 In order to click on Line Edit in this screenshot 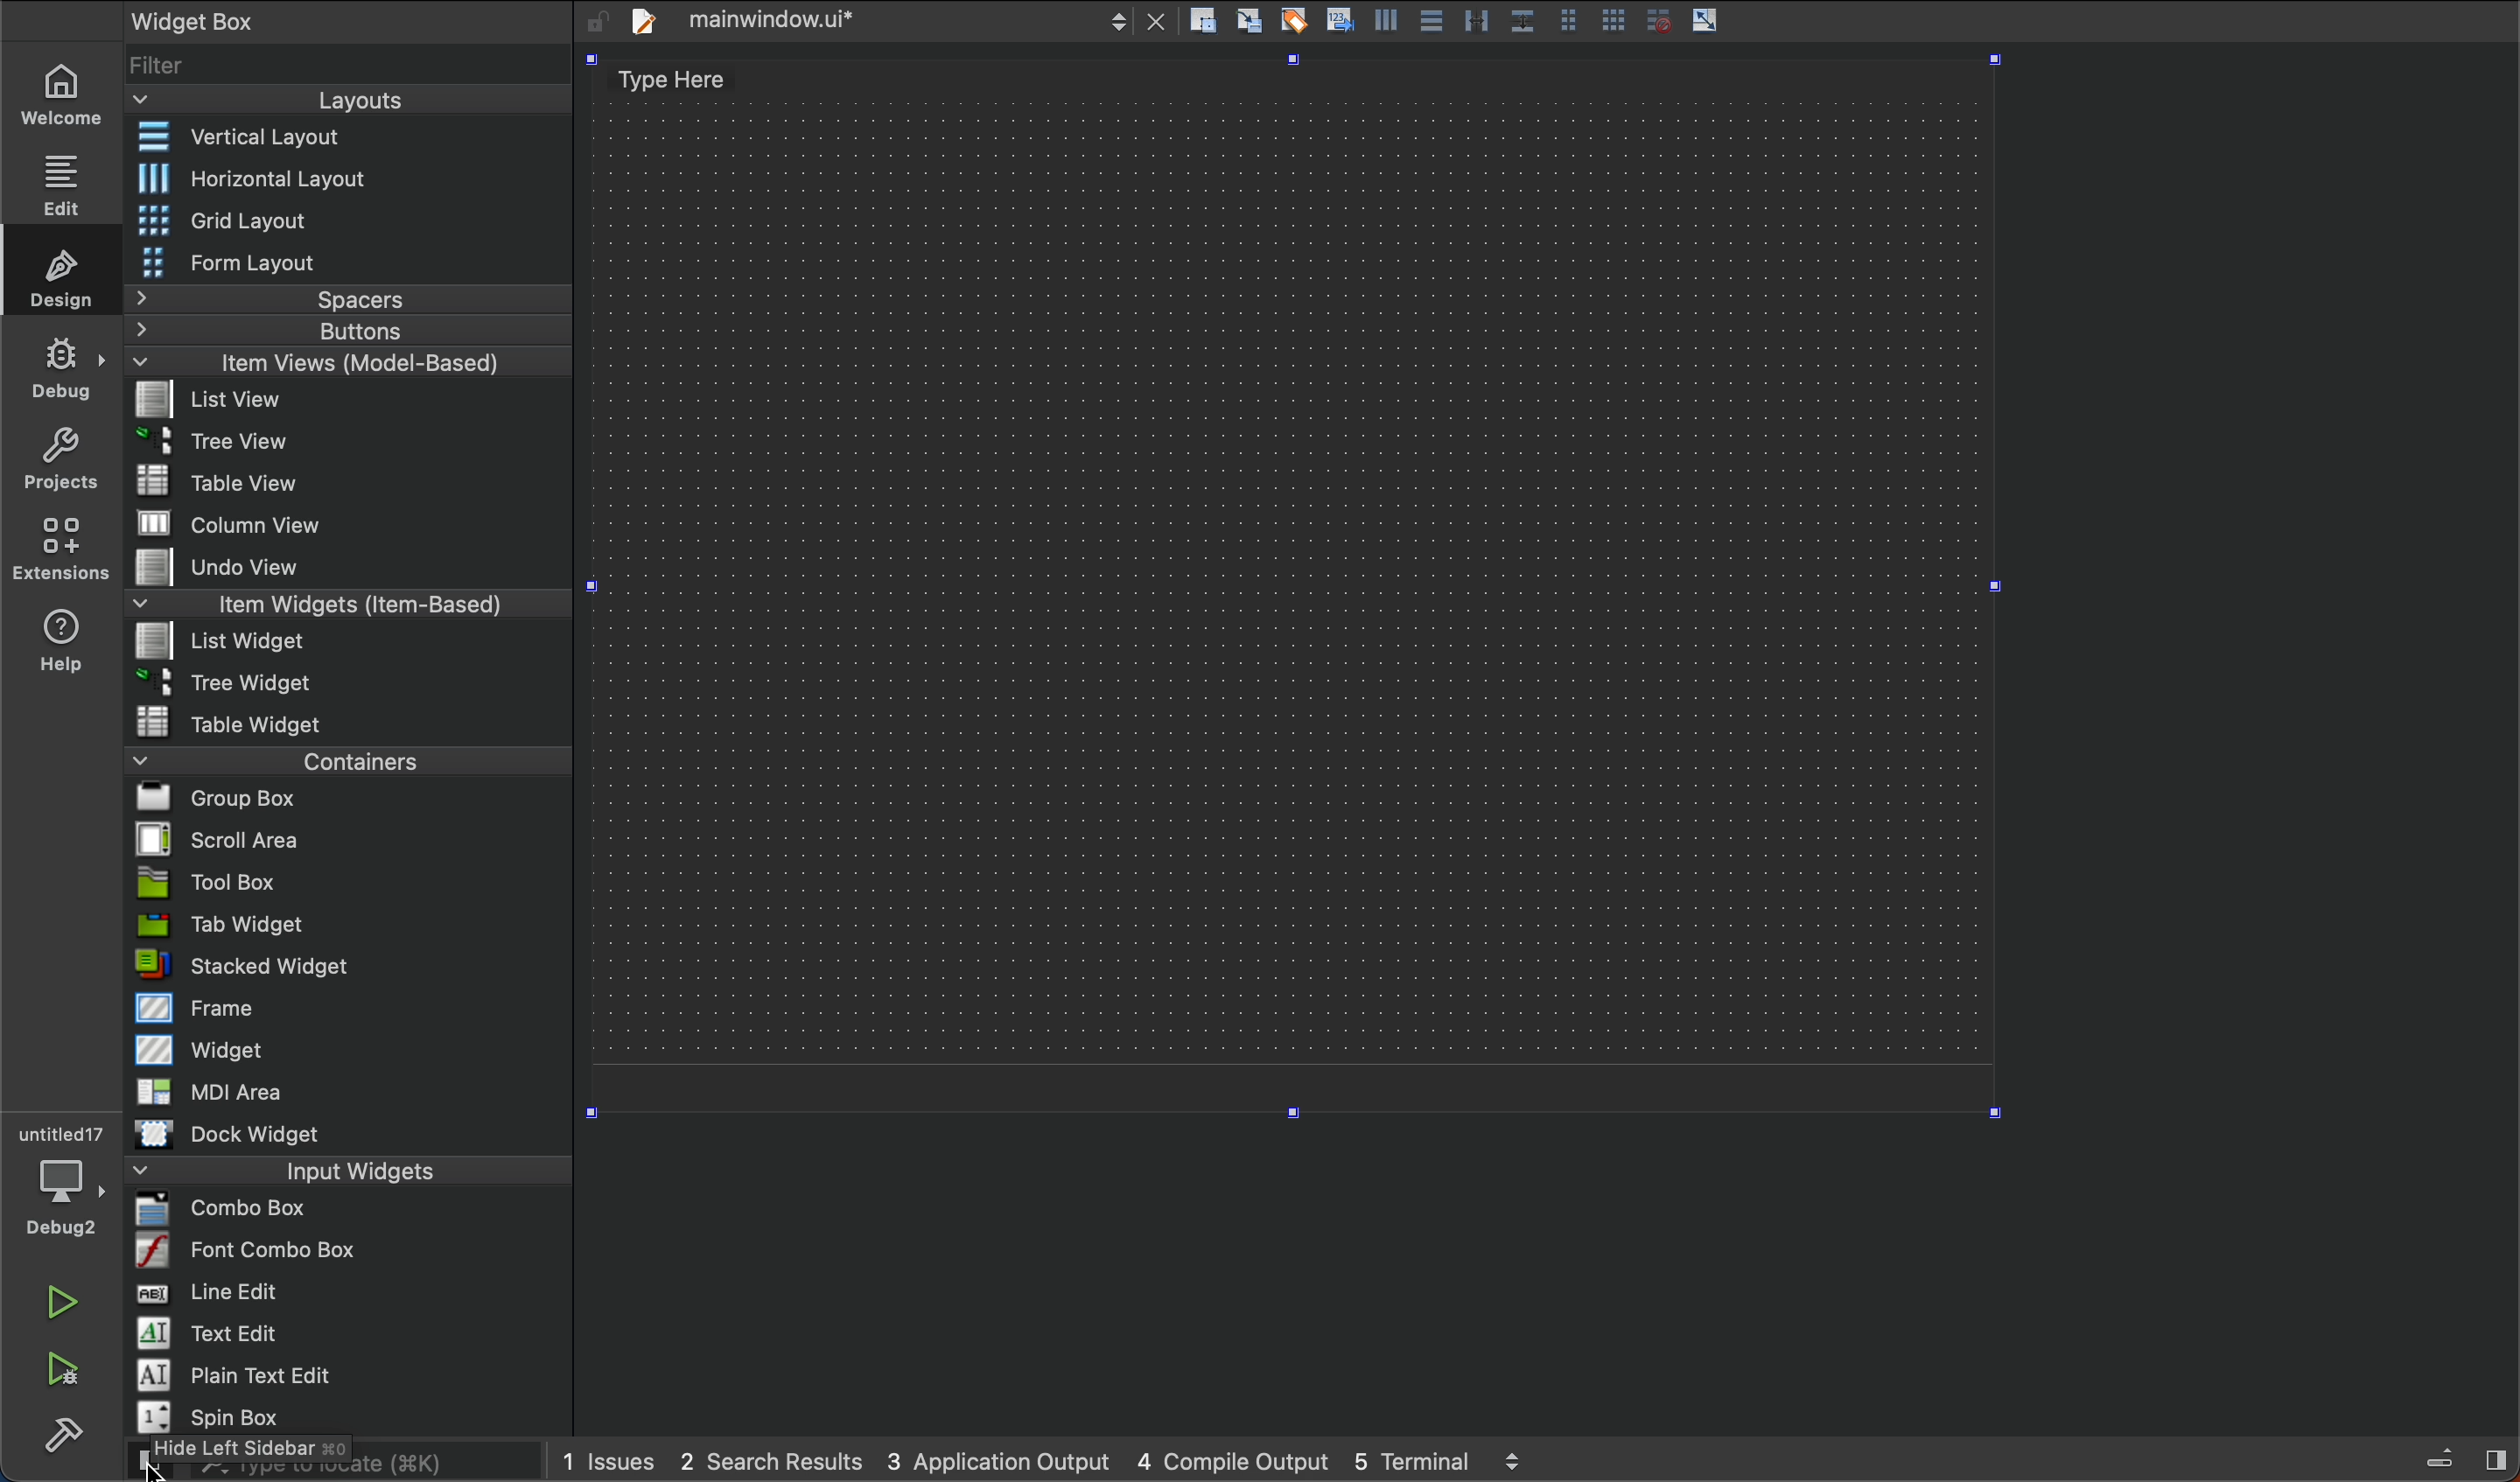, I will do `click(209, 1294)`.